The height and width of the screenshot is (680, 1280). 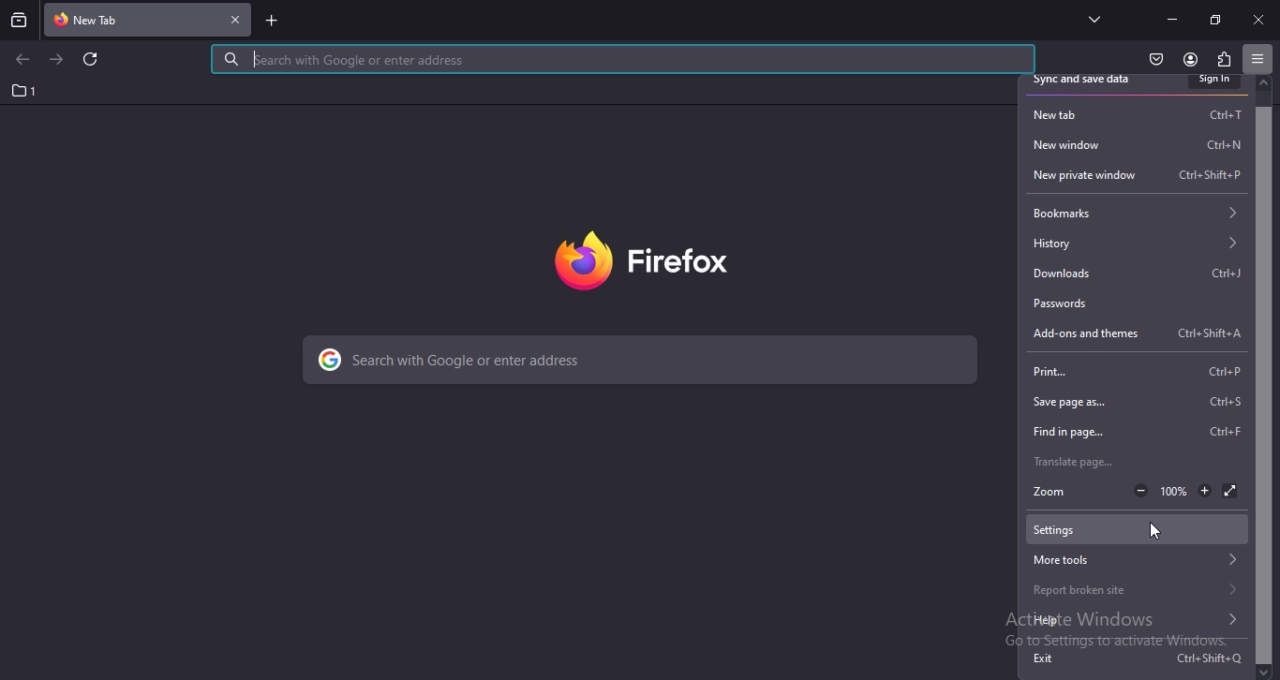 What do you see at coordinates (20, 59) in the screenshot?
I see `go back one page` at bounding box center [20, 59].